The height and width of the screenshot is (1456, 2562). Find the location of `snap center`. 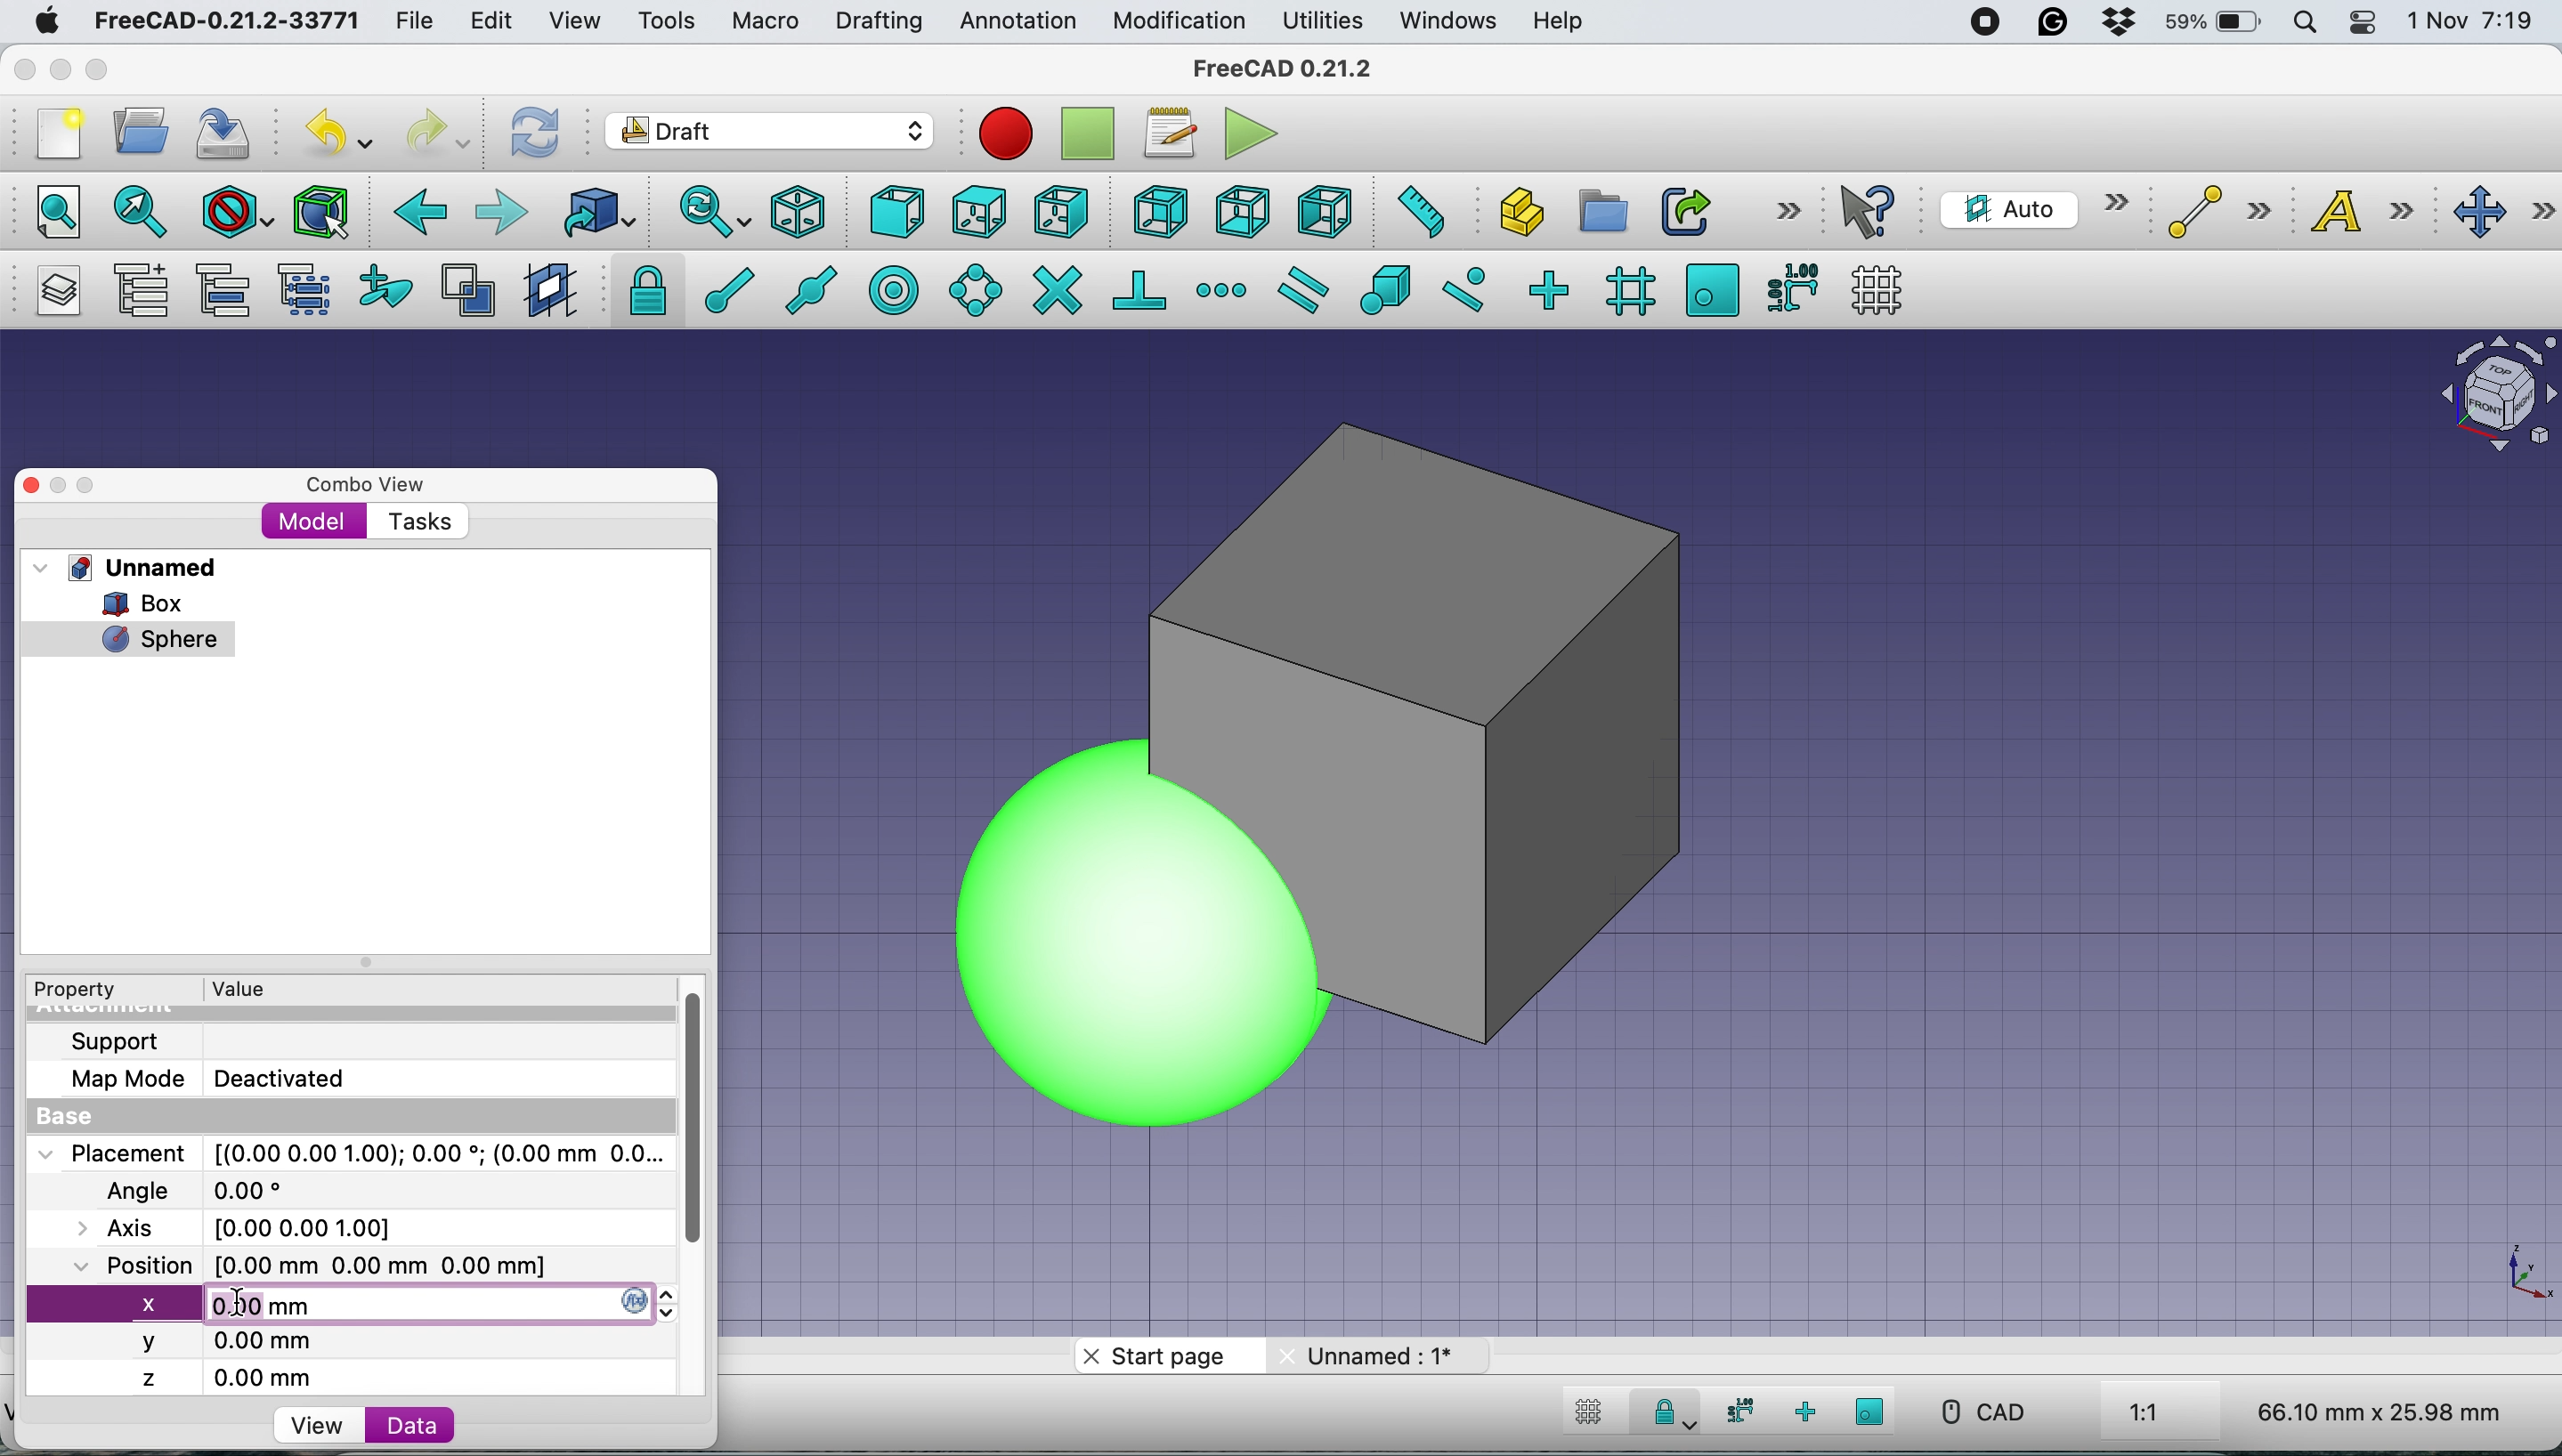

snap center is located at coordinates (896, 288).